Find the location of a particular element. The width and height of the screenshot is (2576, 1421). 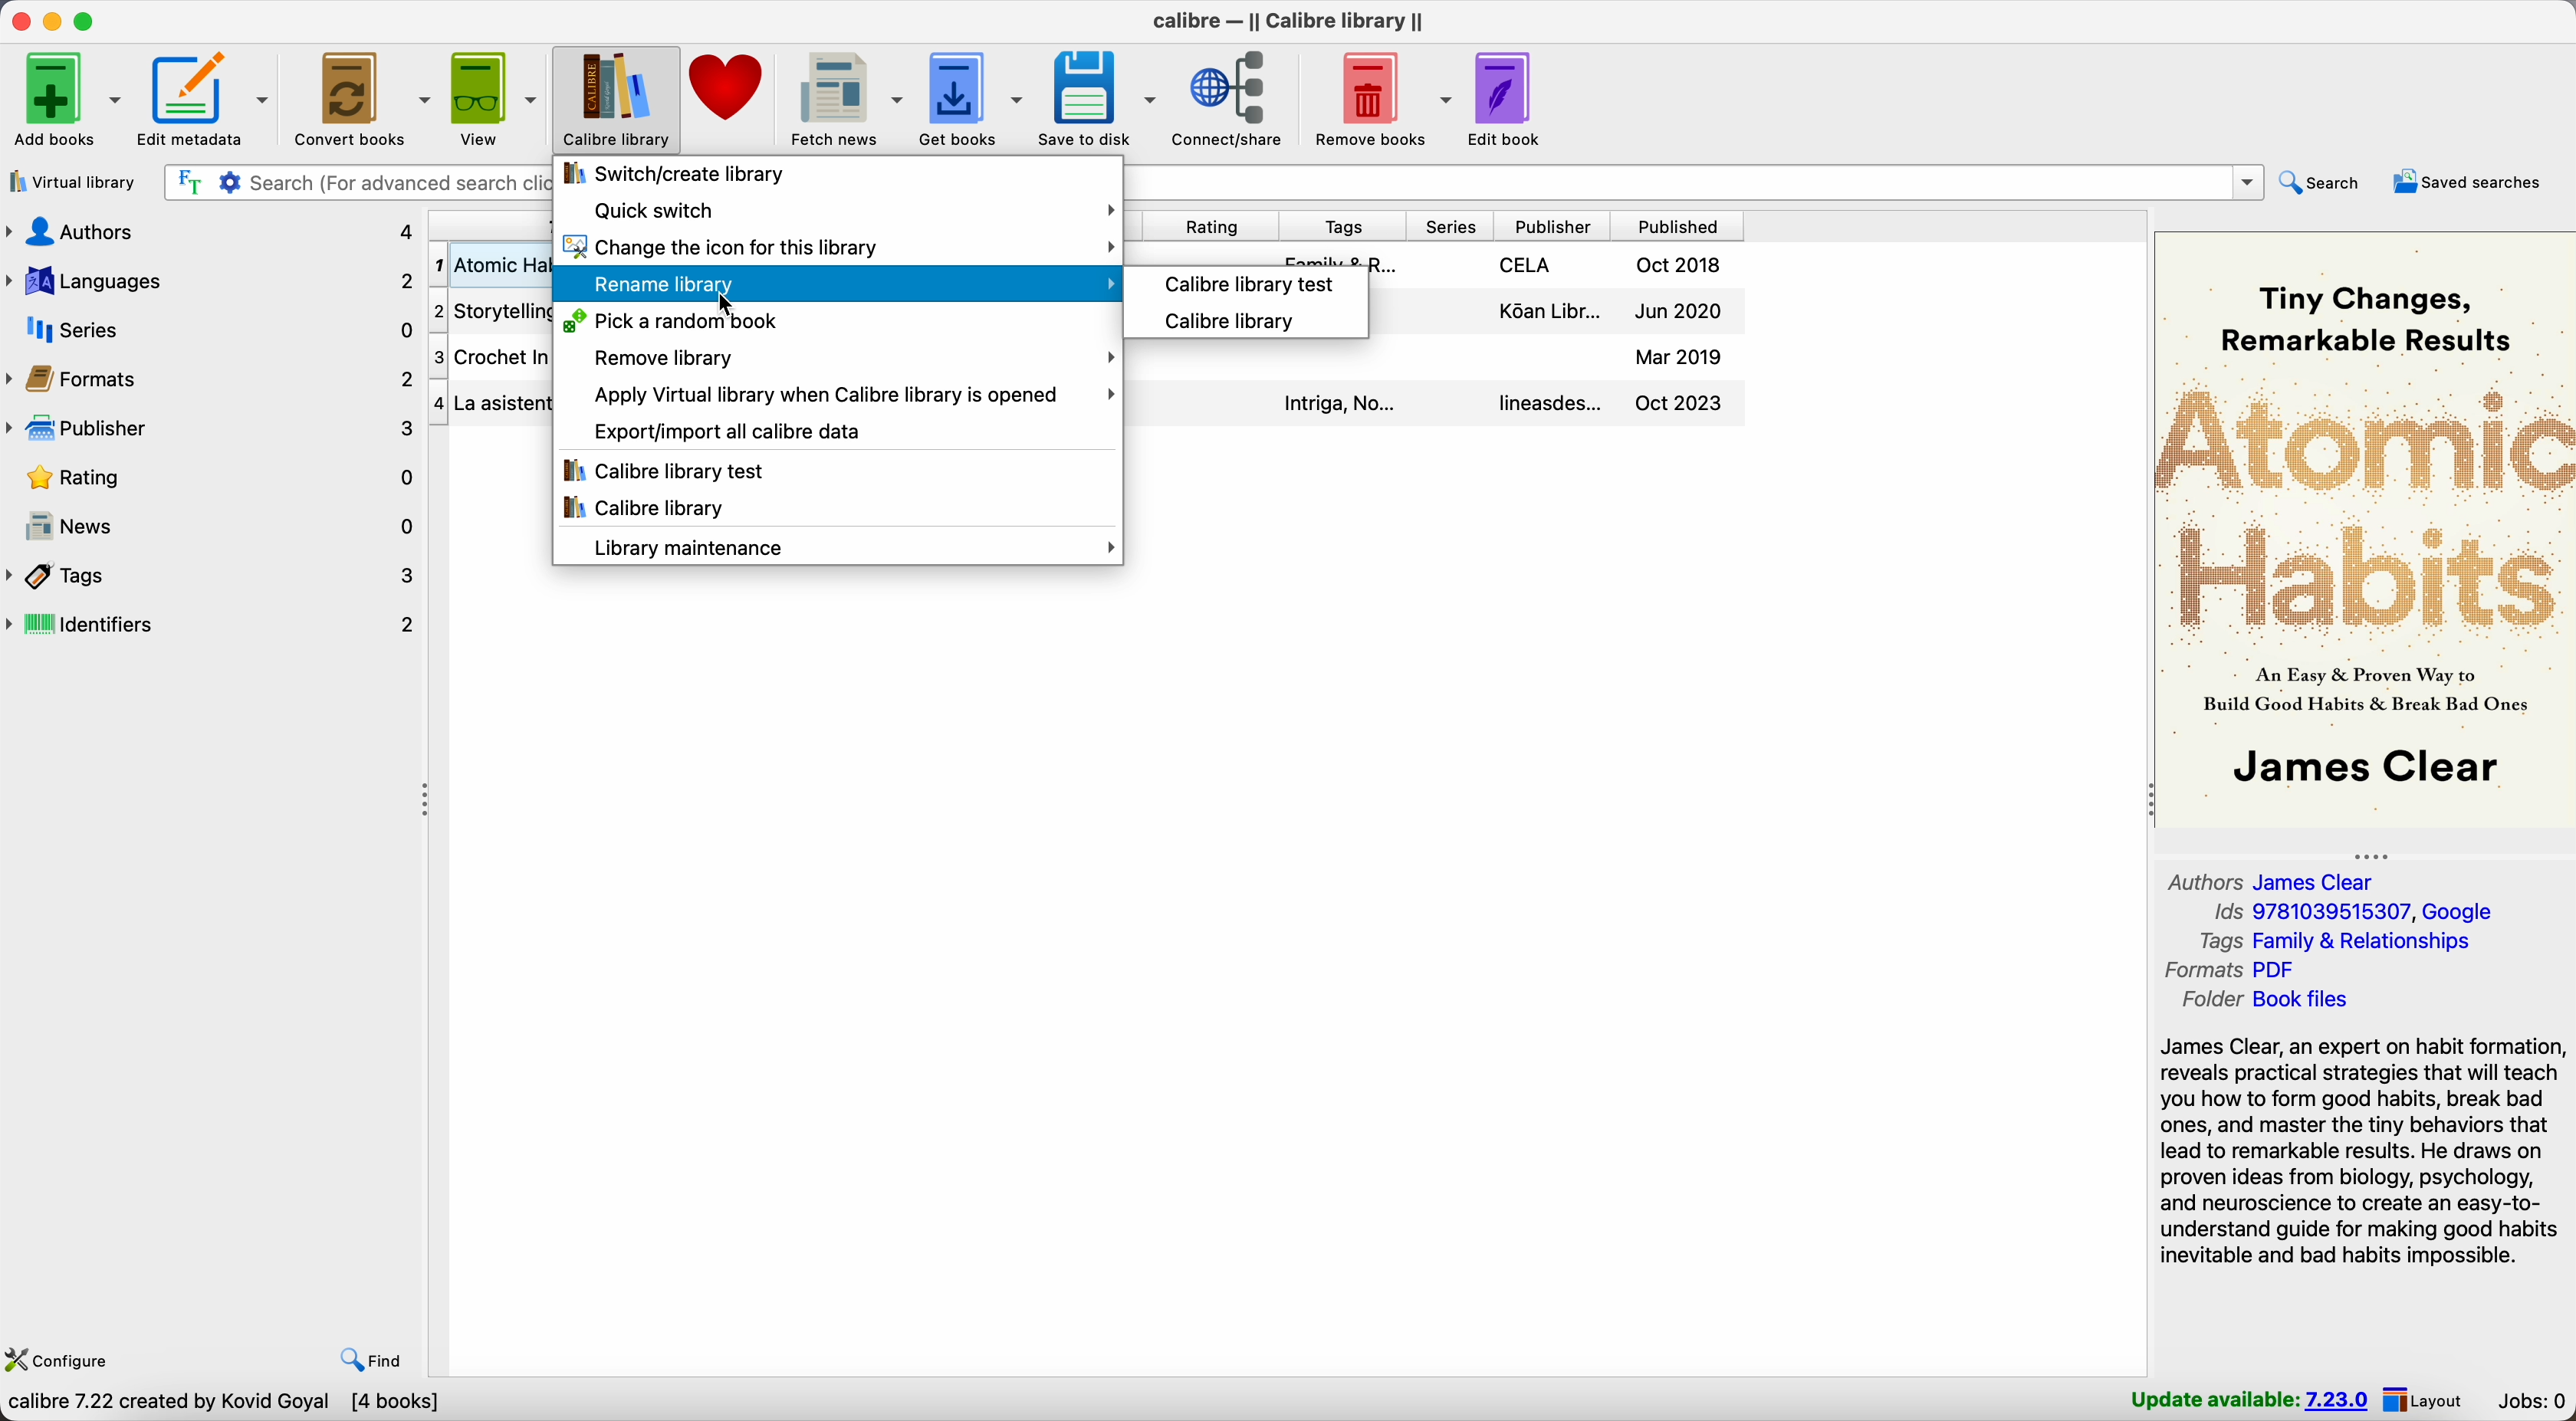

calibre library is located at coordinates (1220, 321).